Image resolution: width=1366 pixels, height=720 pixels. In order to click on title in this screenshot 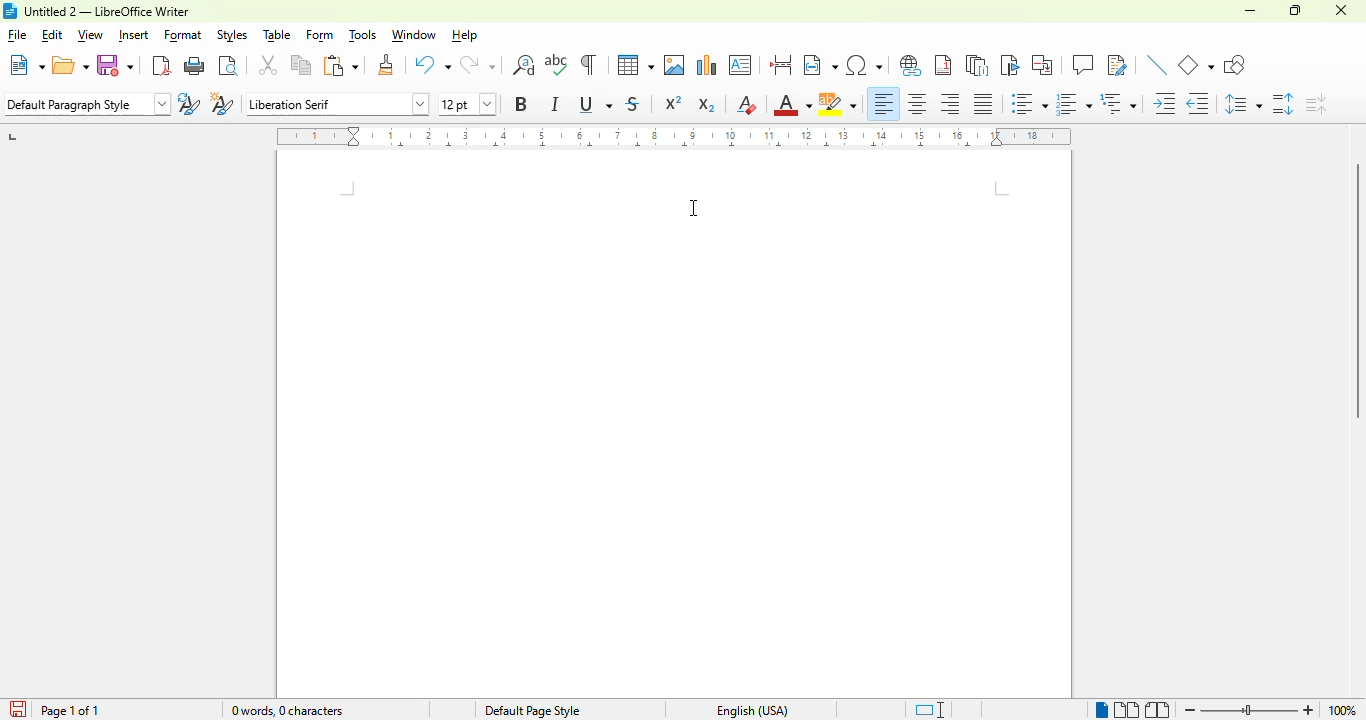, I will do `click(107, 11)`.